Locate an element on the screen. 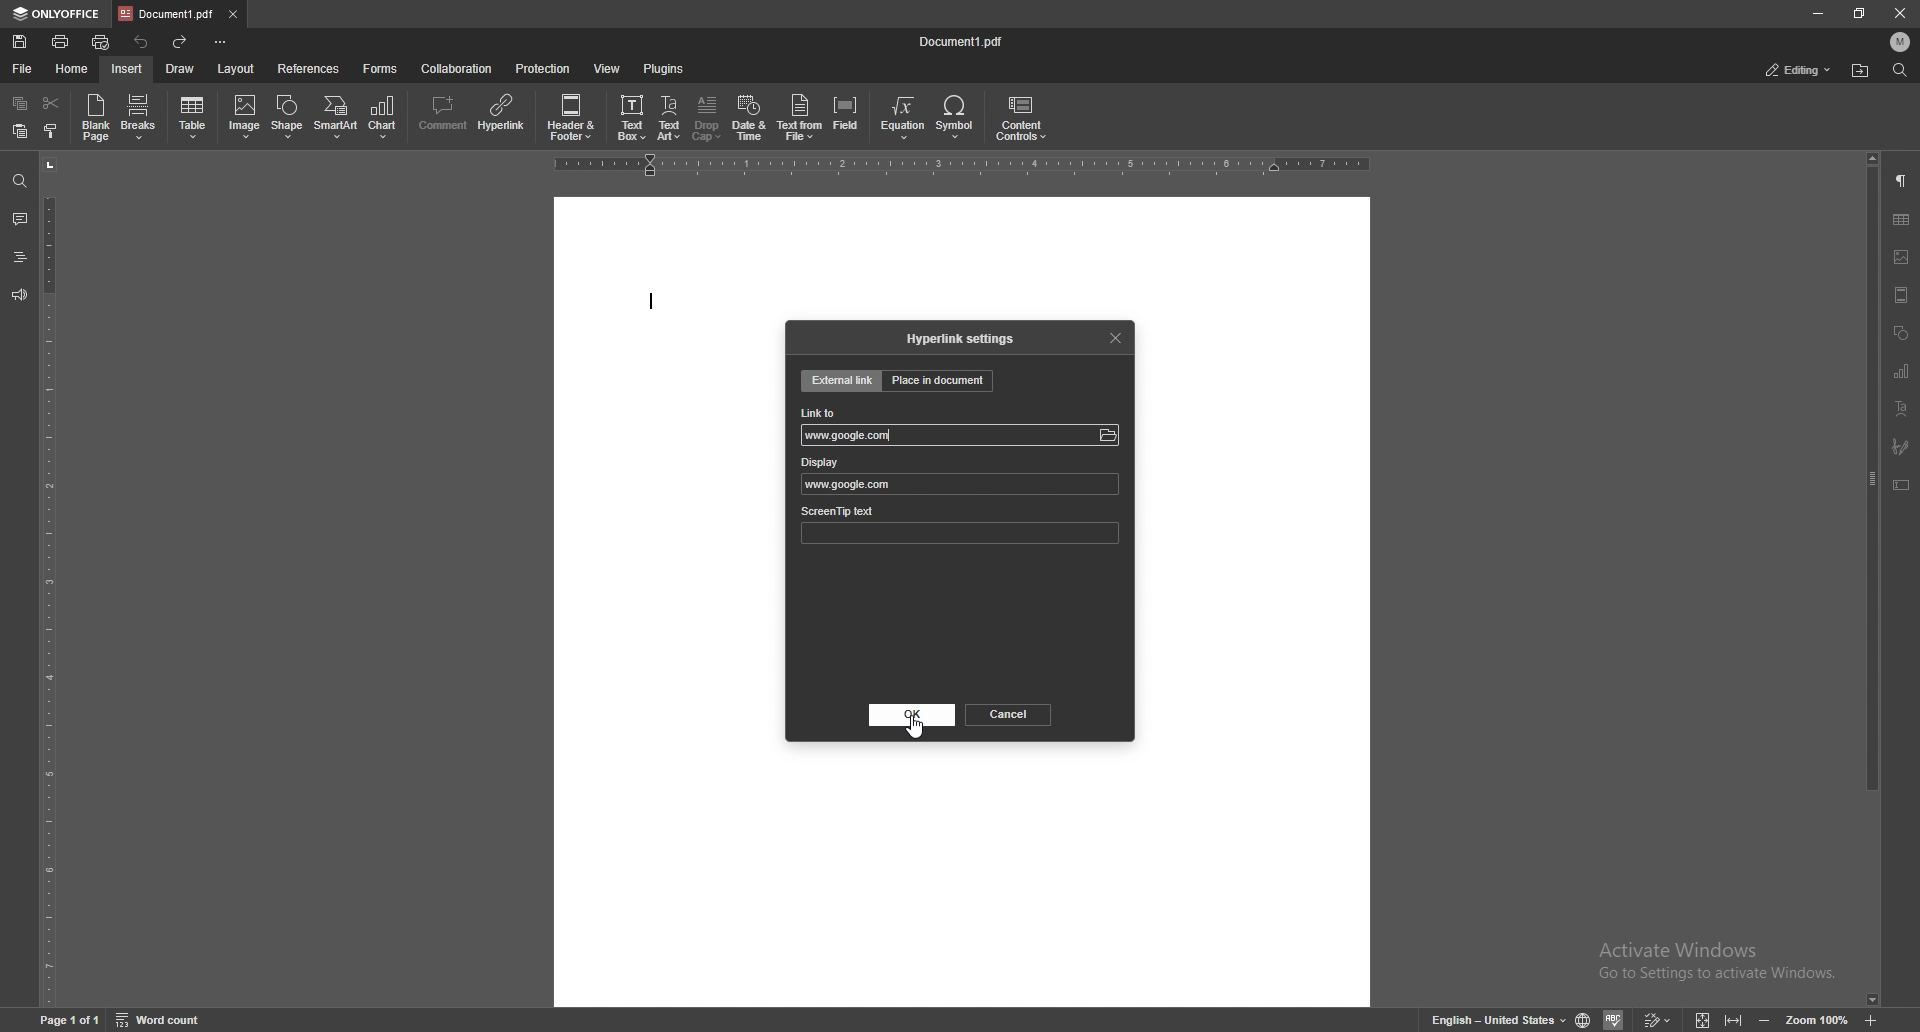  only office is located at coordinates (59, 14).